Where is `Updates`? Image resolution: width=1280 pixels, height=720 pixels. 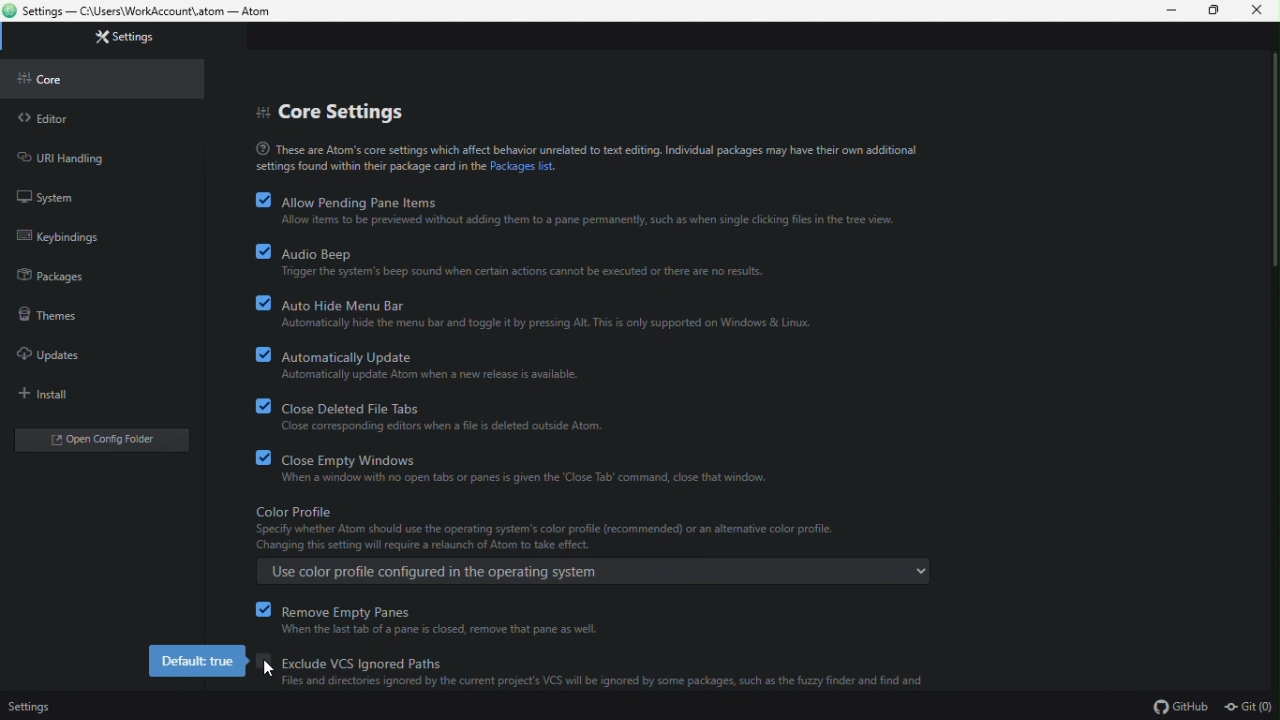
Updates is located at coordinates (94, 354).